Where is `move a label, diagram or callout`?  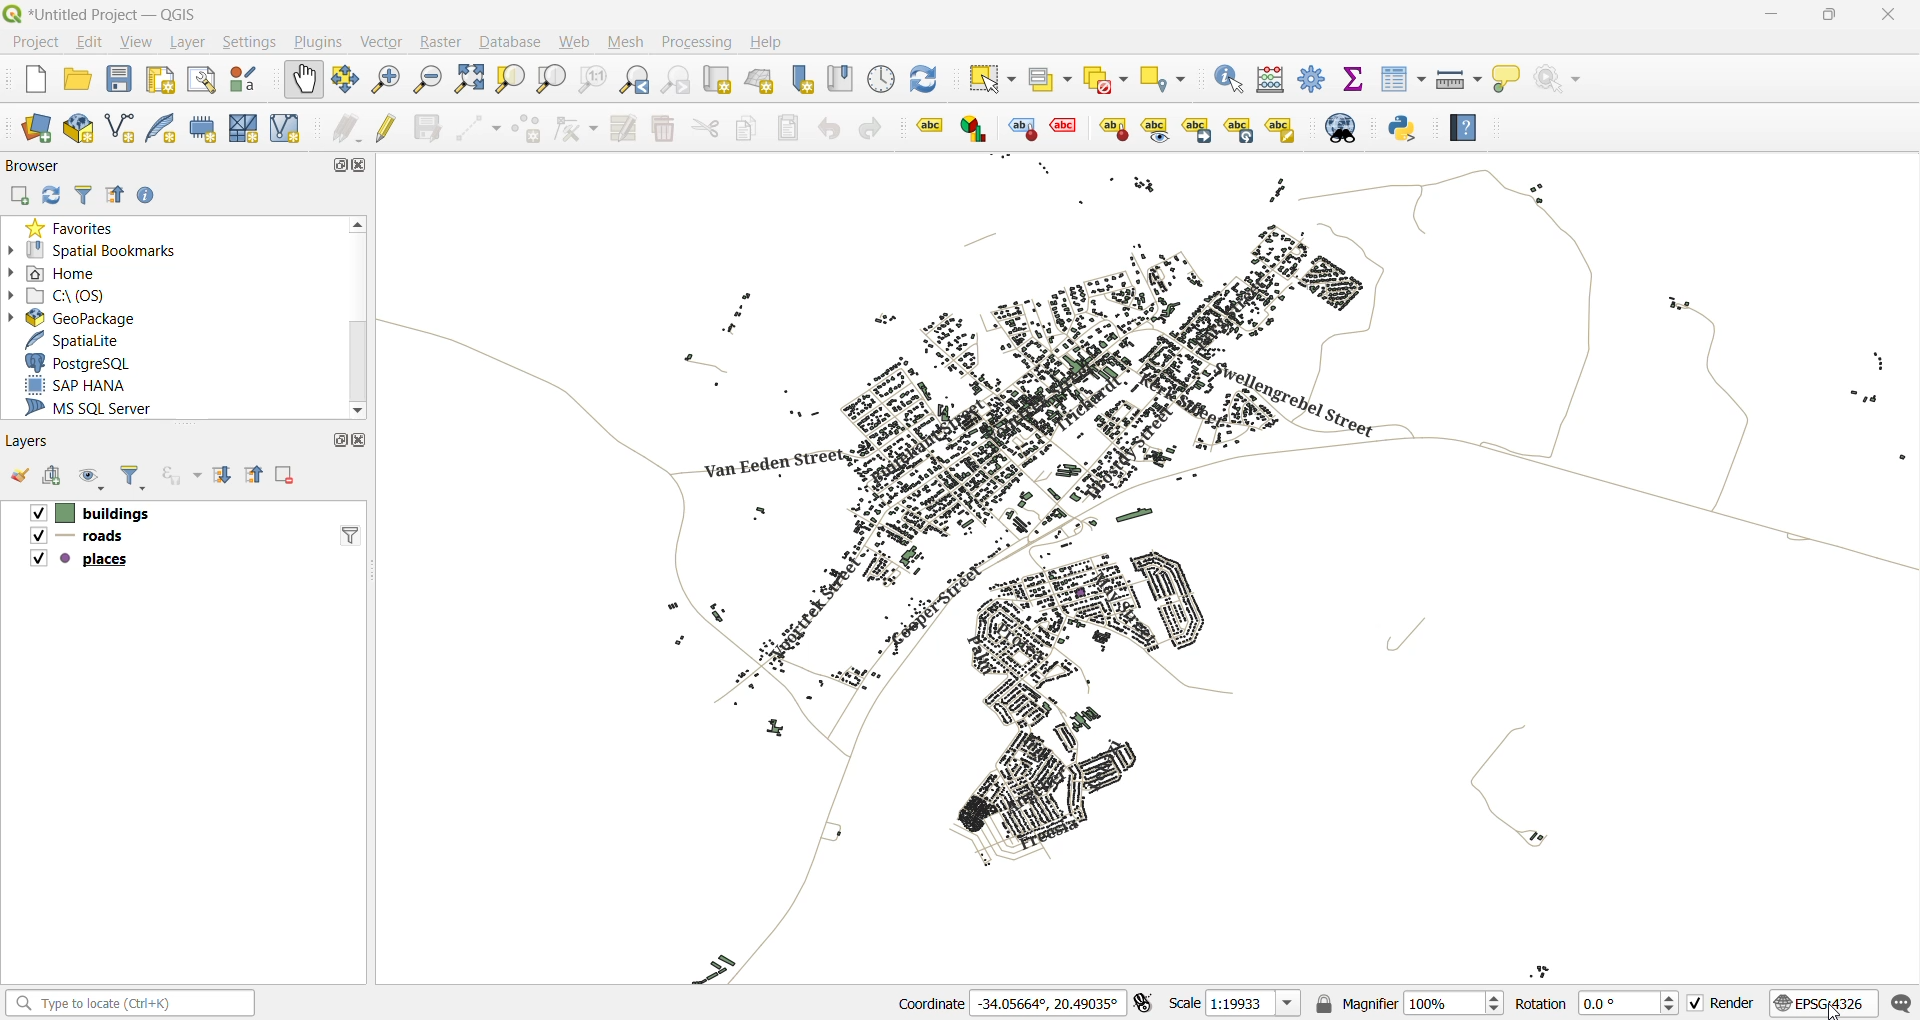 move a label, diagram or callout is located at coordinates (1198, 130).